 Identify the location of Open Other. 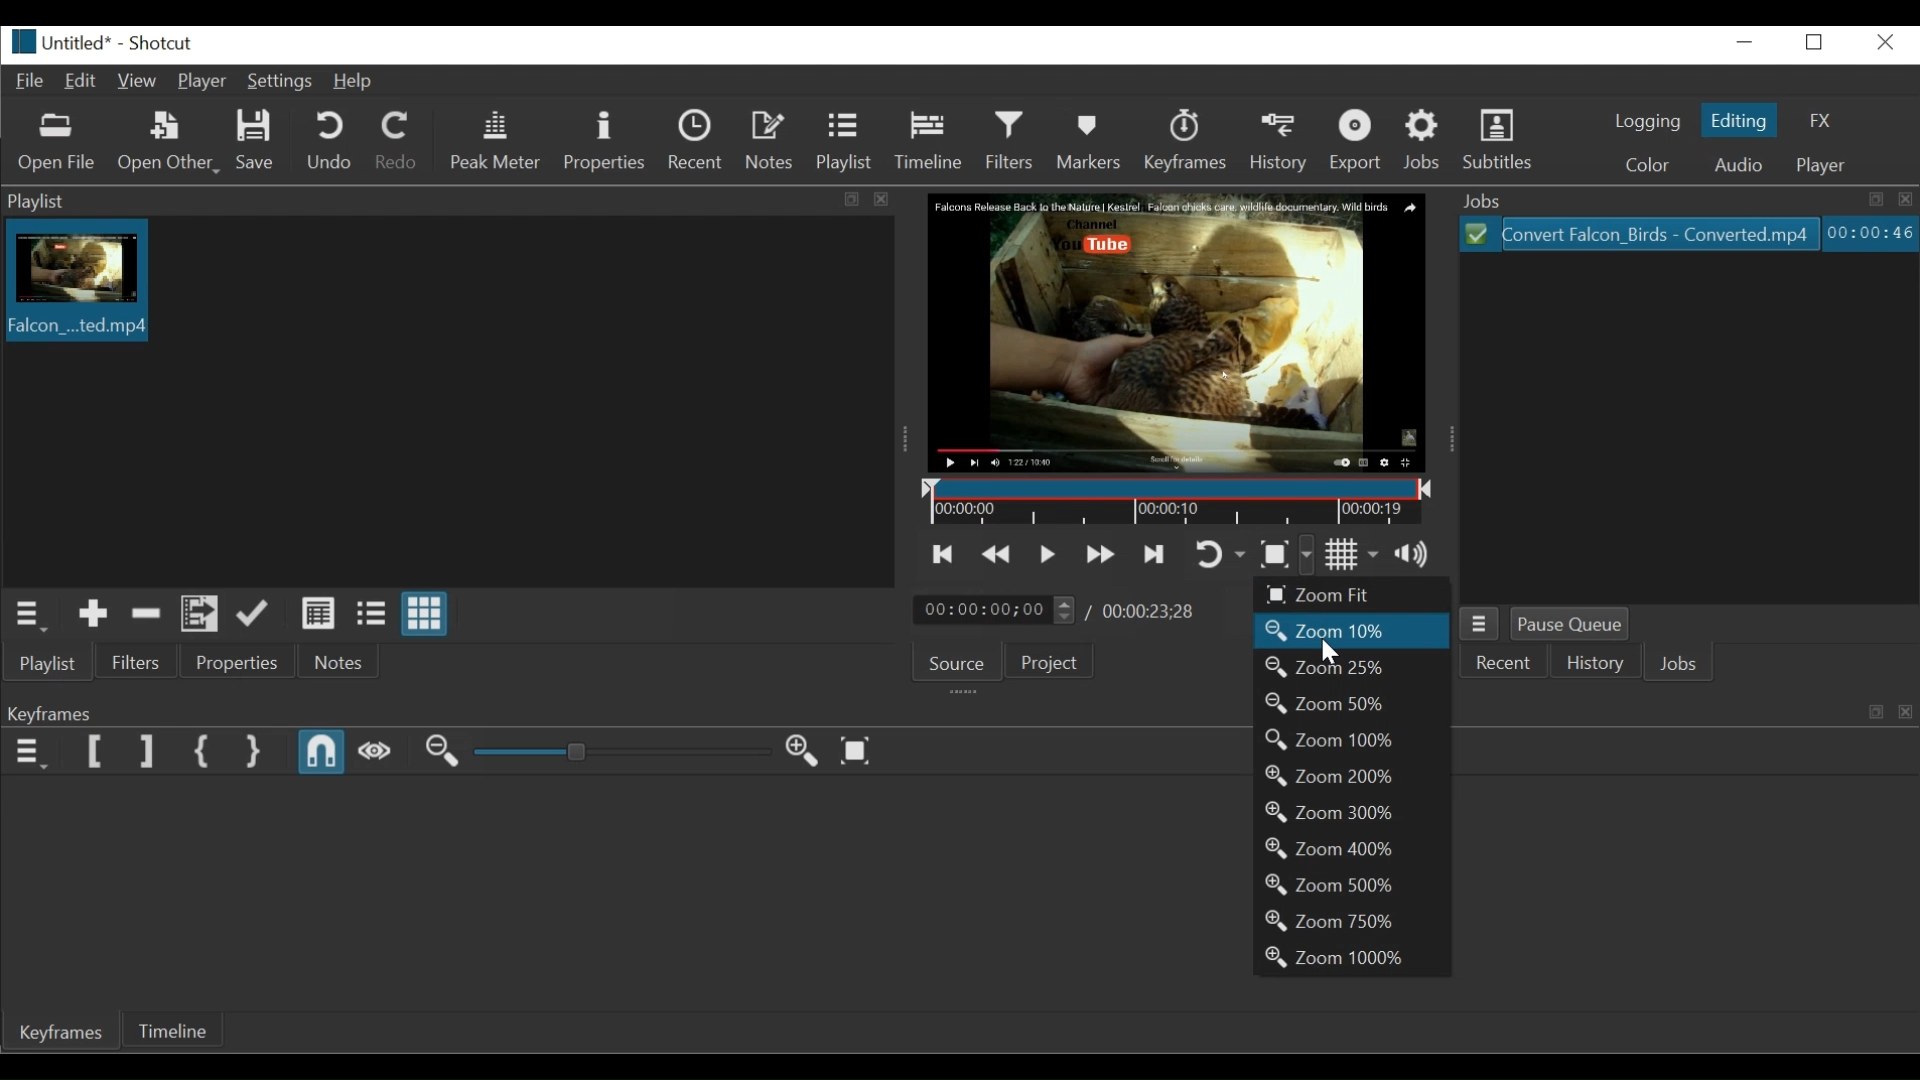
(170, 142).